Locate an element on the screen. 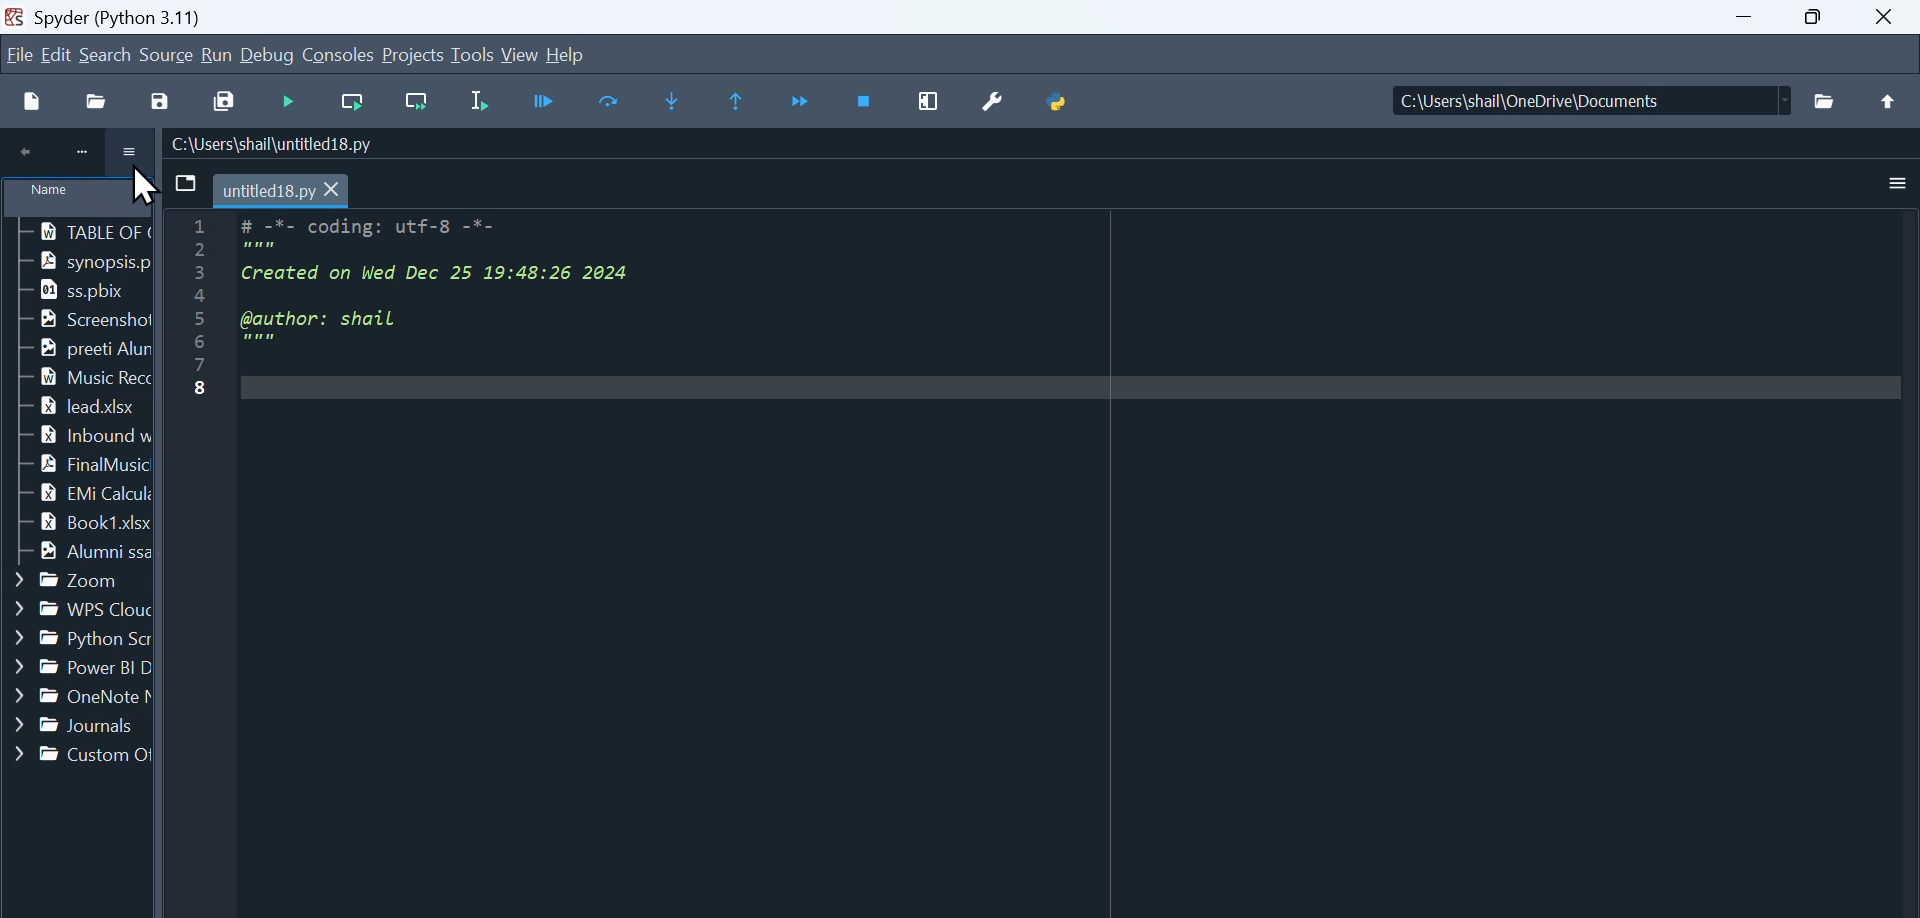 The width and height of the screenshot is (1920, 918). New is located at coordinates (32, 100).